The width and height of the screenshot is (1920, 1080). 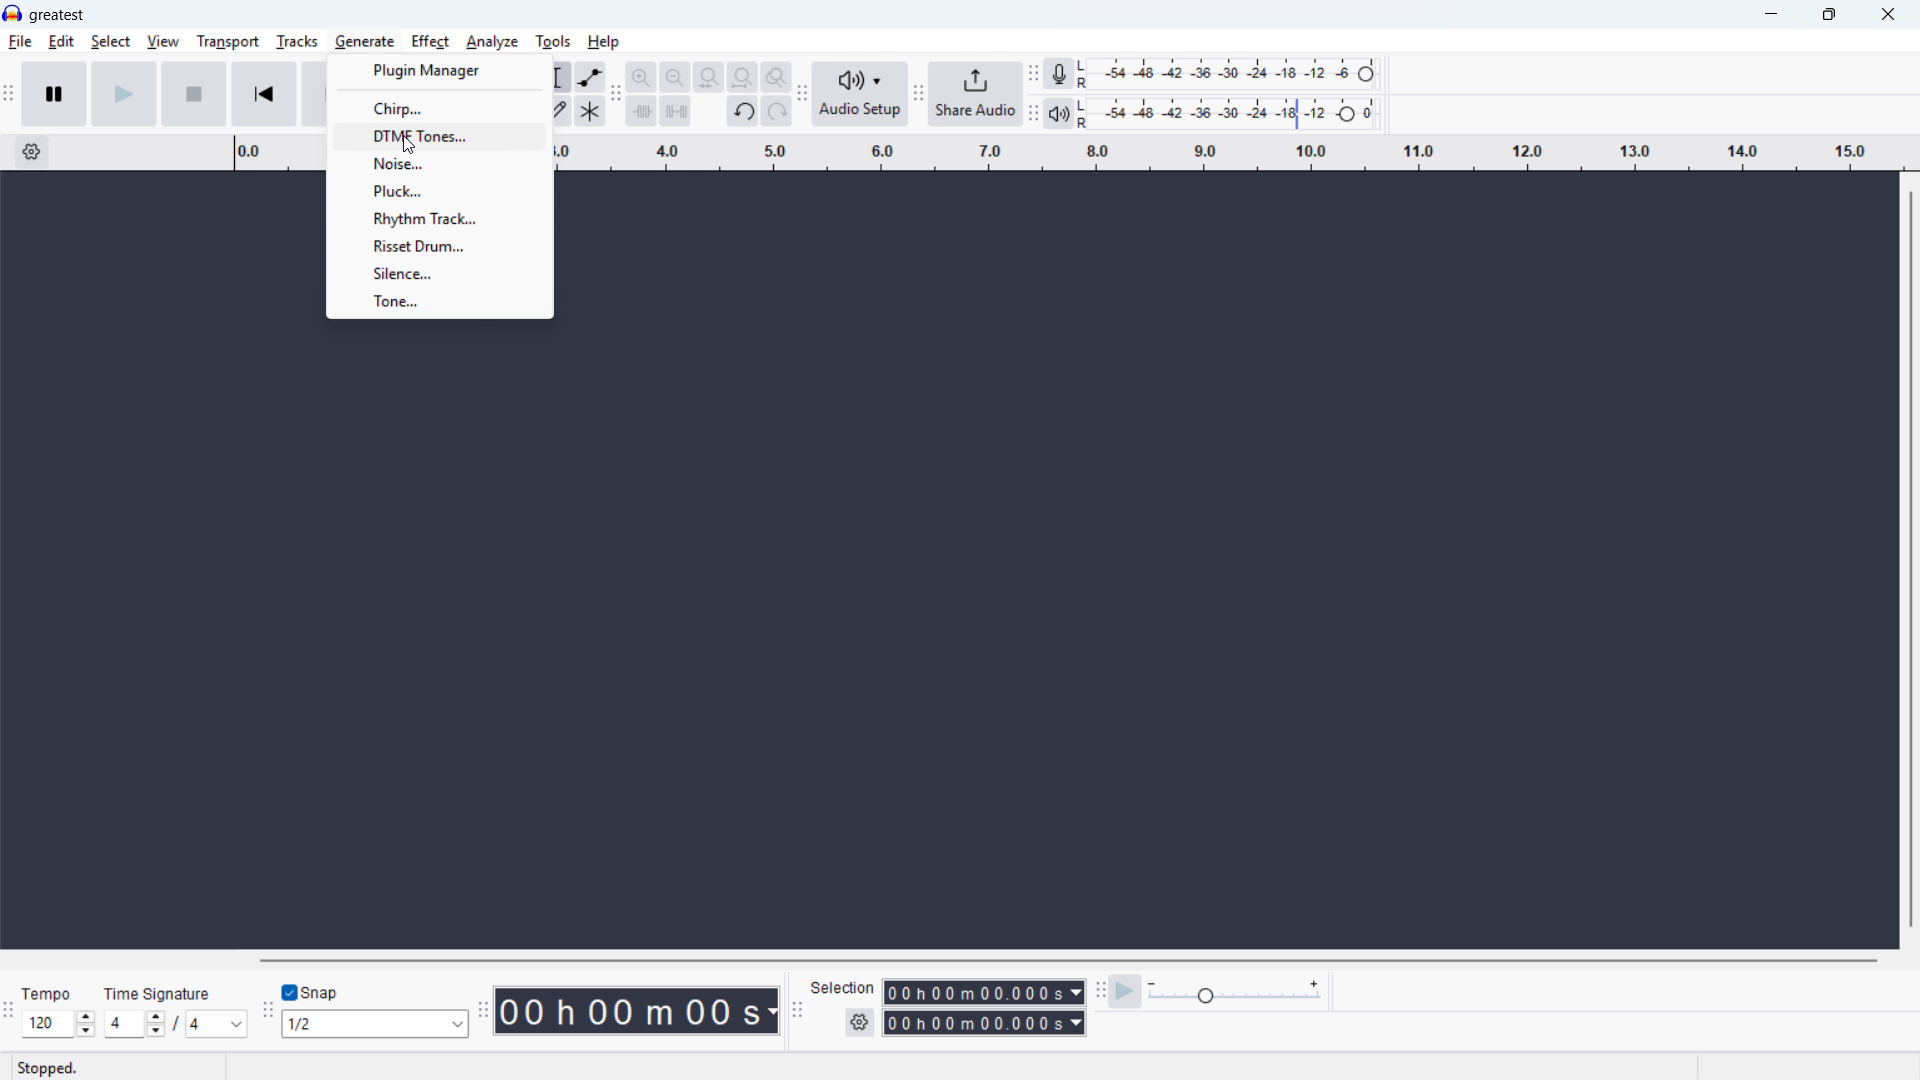 What do you see at coordinates (710, 77) in the screenshot?
I see `fit selection to width` at bounding box center [710, 77].